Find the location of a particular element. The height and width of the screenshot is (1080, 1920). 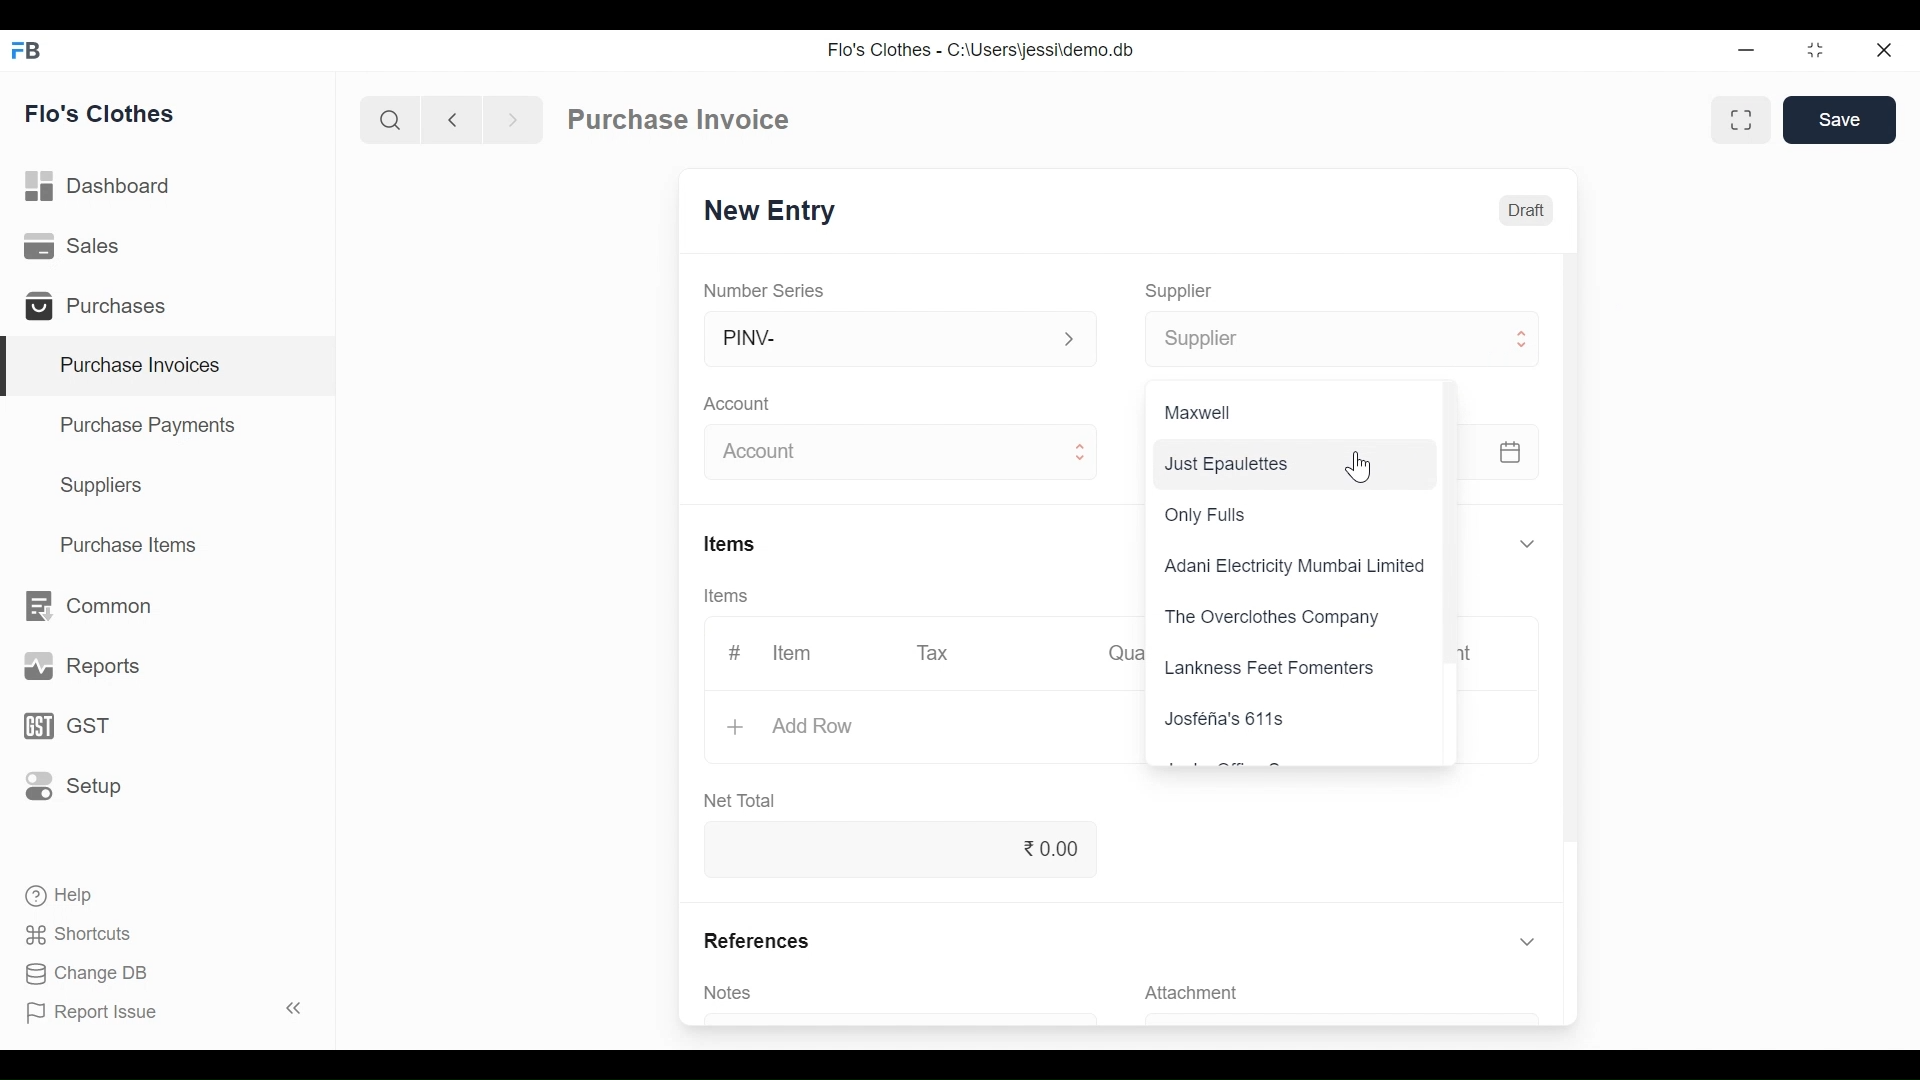

Purchase Payments is located at coordinates (146, 424).